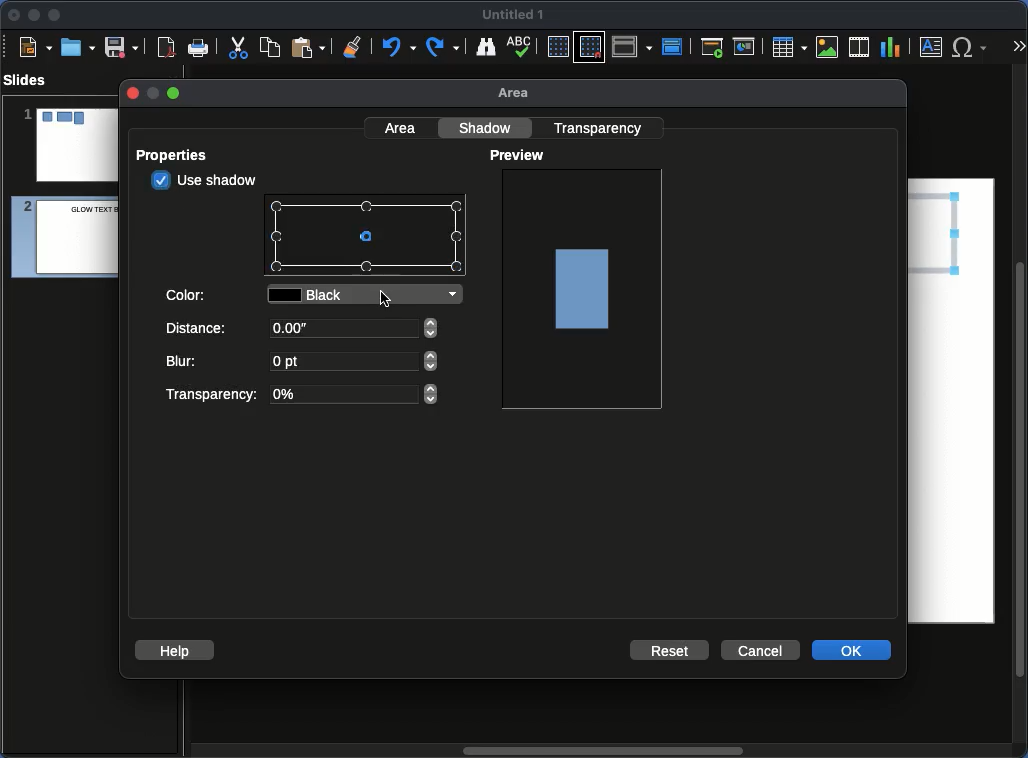 The width and height of the screenshot is (1028, 758). I want to click on Distance, so click(304, 332).